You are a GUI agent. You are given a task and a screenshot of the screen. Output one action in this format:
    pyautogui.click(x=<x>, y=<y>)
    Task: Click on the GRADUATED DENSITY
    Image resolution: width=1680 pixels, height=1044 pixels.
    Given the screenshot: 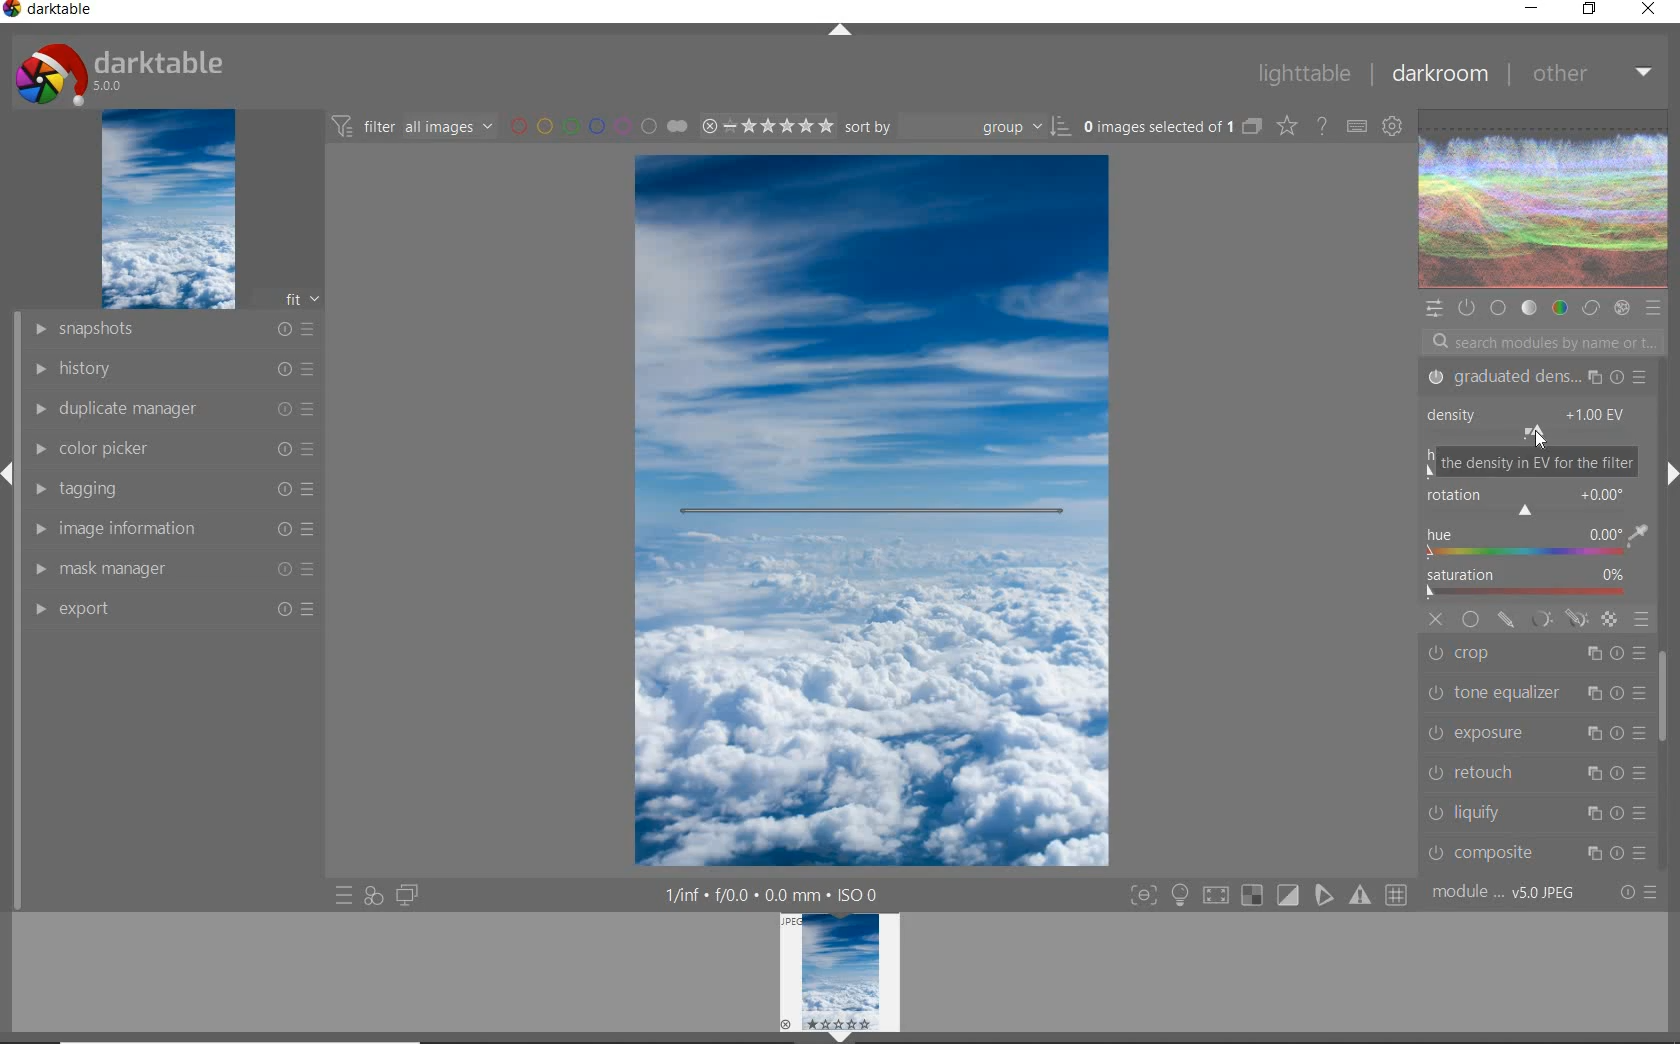 What is the action you would take?
    pyautogui.click(x=1535, y=378)
    